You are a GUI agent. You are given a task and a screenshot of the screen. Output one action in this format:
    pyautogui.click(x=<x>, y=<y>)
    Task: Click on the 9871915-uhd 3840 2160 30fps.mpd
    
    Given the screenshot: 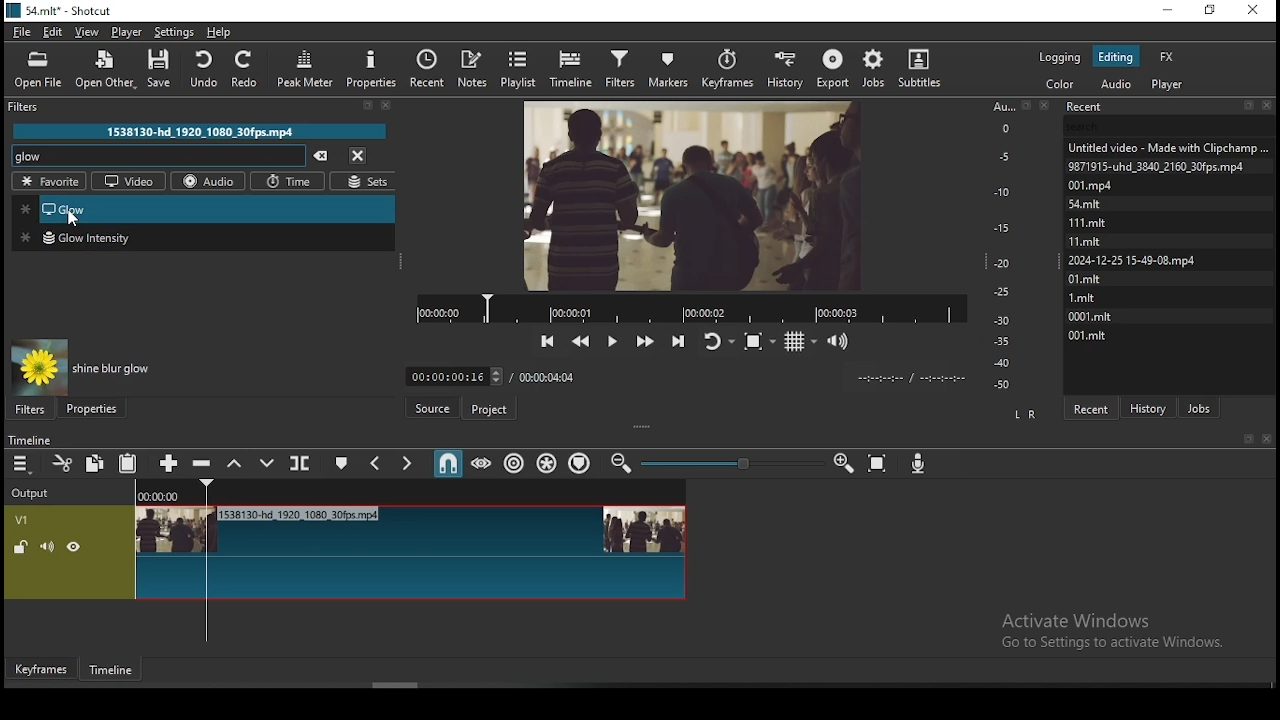 What is the action you would take?
    pyautogui.click(x=1160, y=166)
    